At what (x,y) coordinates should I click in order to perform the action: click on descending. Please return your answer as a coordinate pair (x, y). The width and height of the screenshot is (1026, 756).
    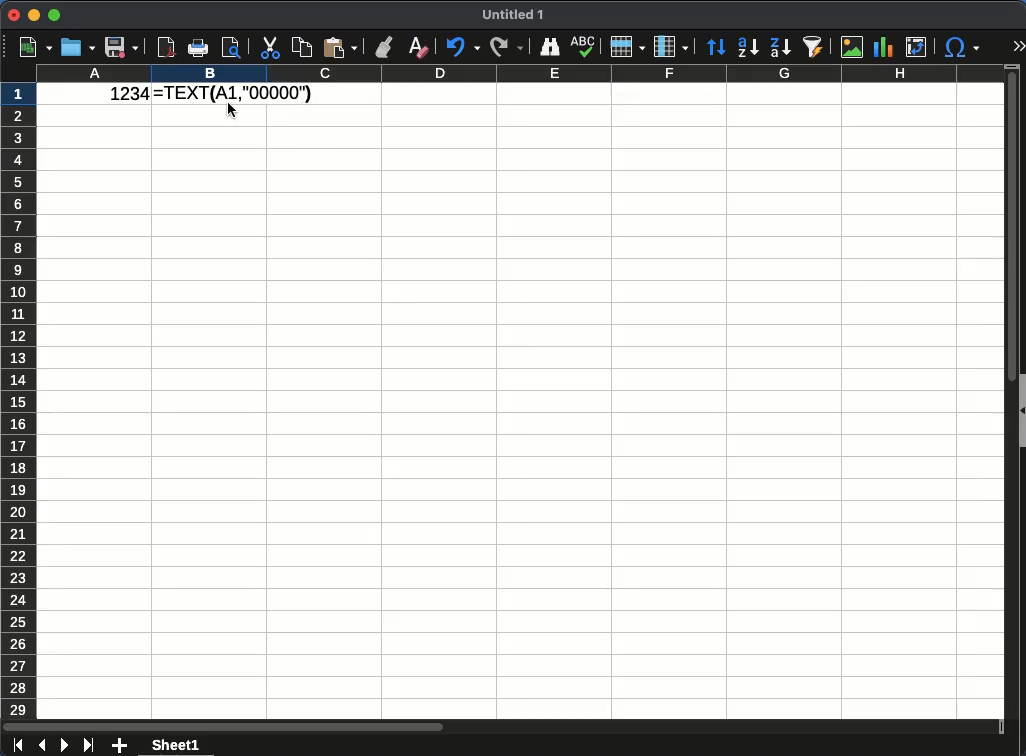
    Looking at the image, I should click on (780, 48).